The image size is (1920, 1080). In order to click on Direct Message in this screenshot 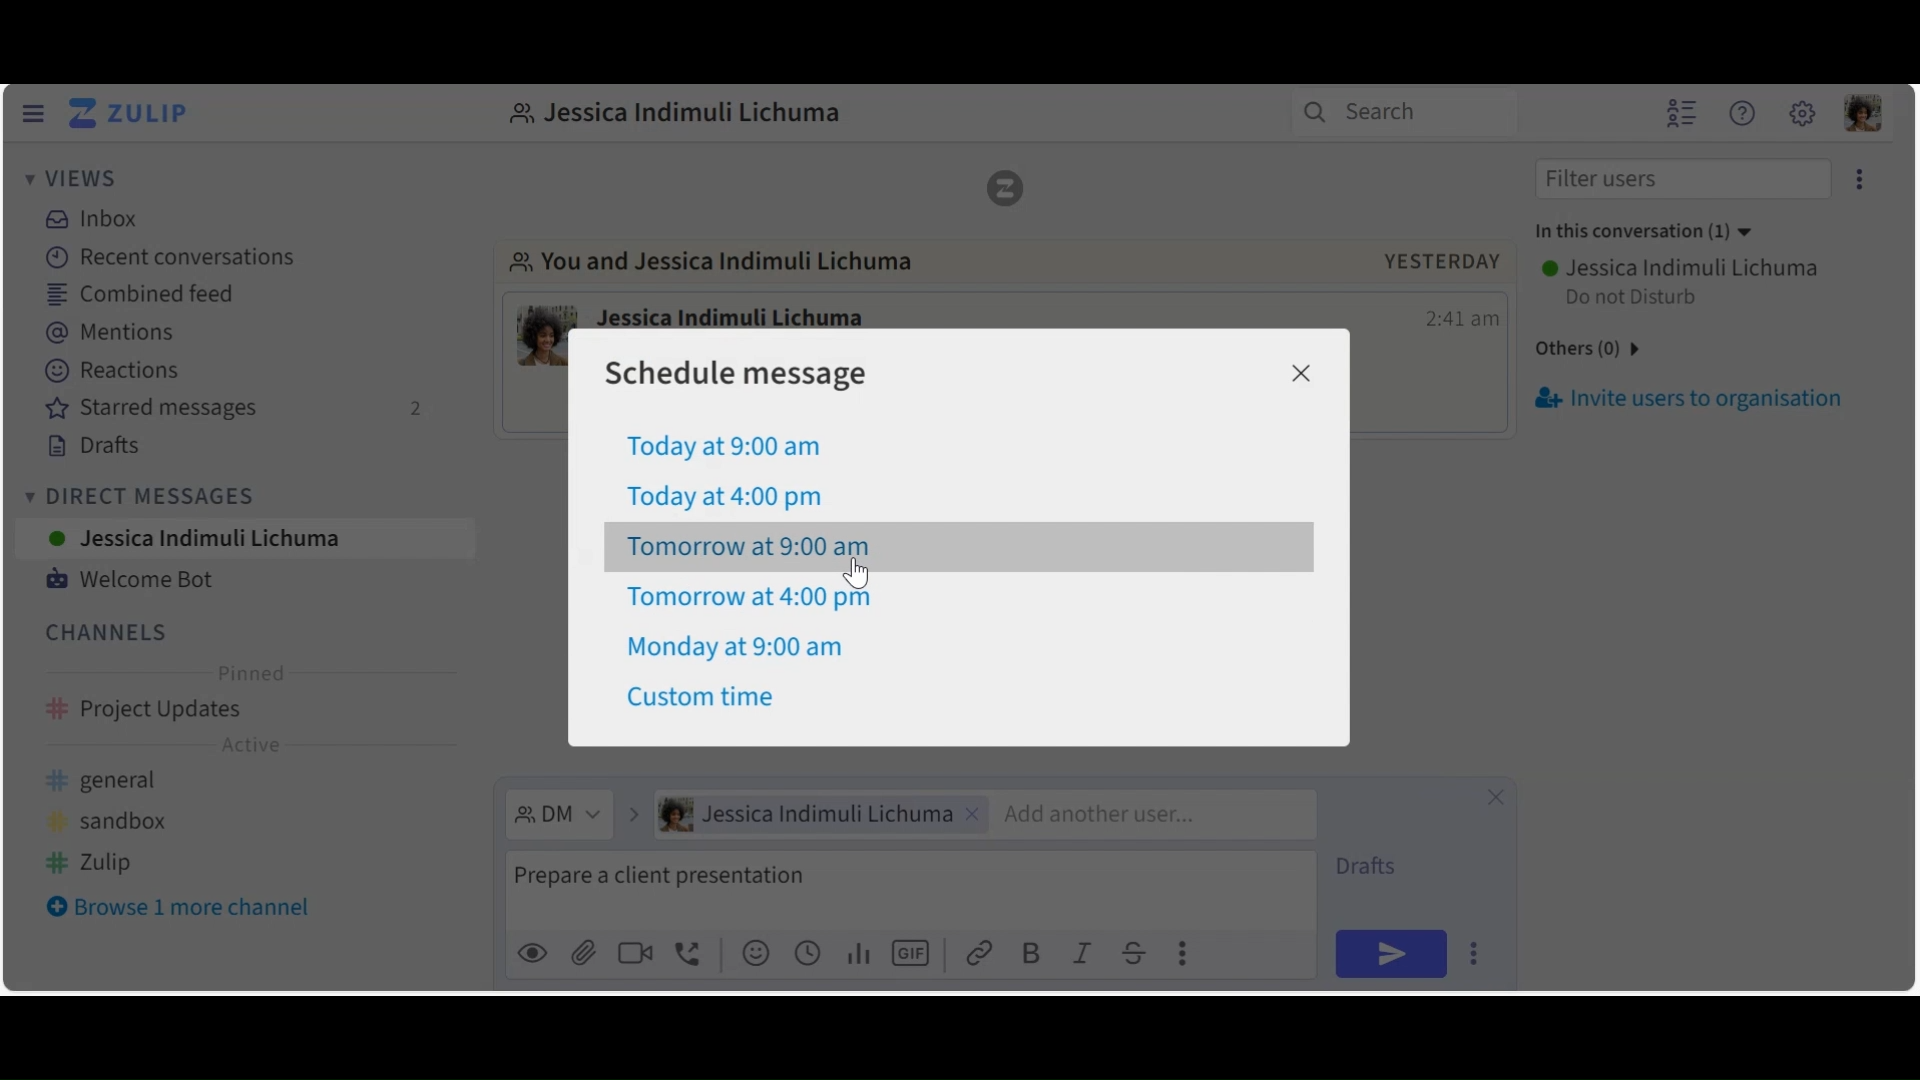, I will do `click(556, 814)`.